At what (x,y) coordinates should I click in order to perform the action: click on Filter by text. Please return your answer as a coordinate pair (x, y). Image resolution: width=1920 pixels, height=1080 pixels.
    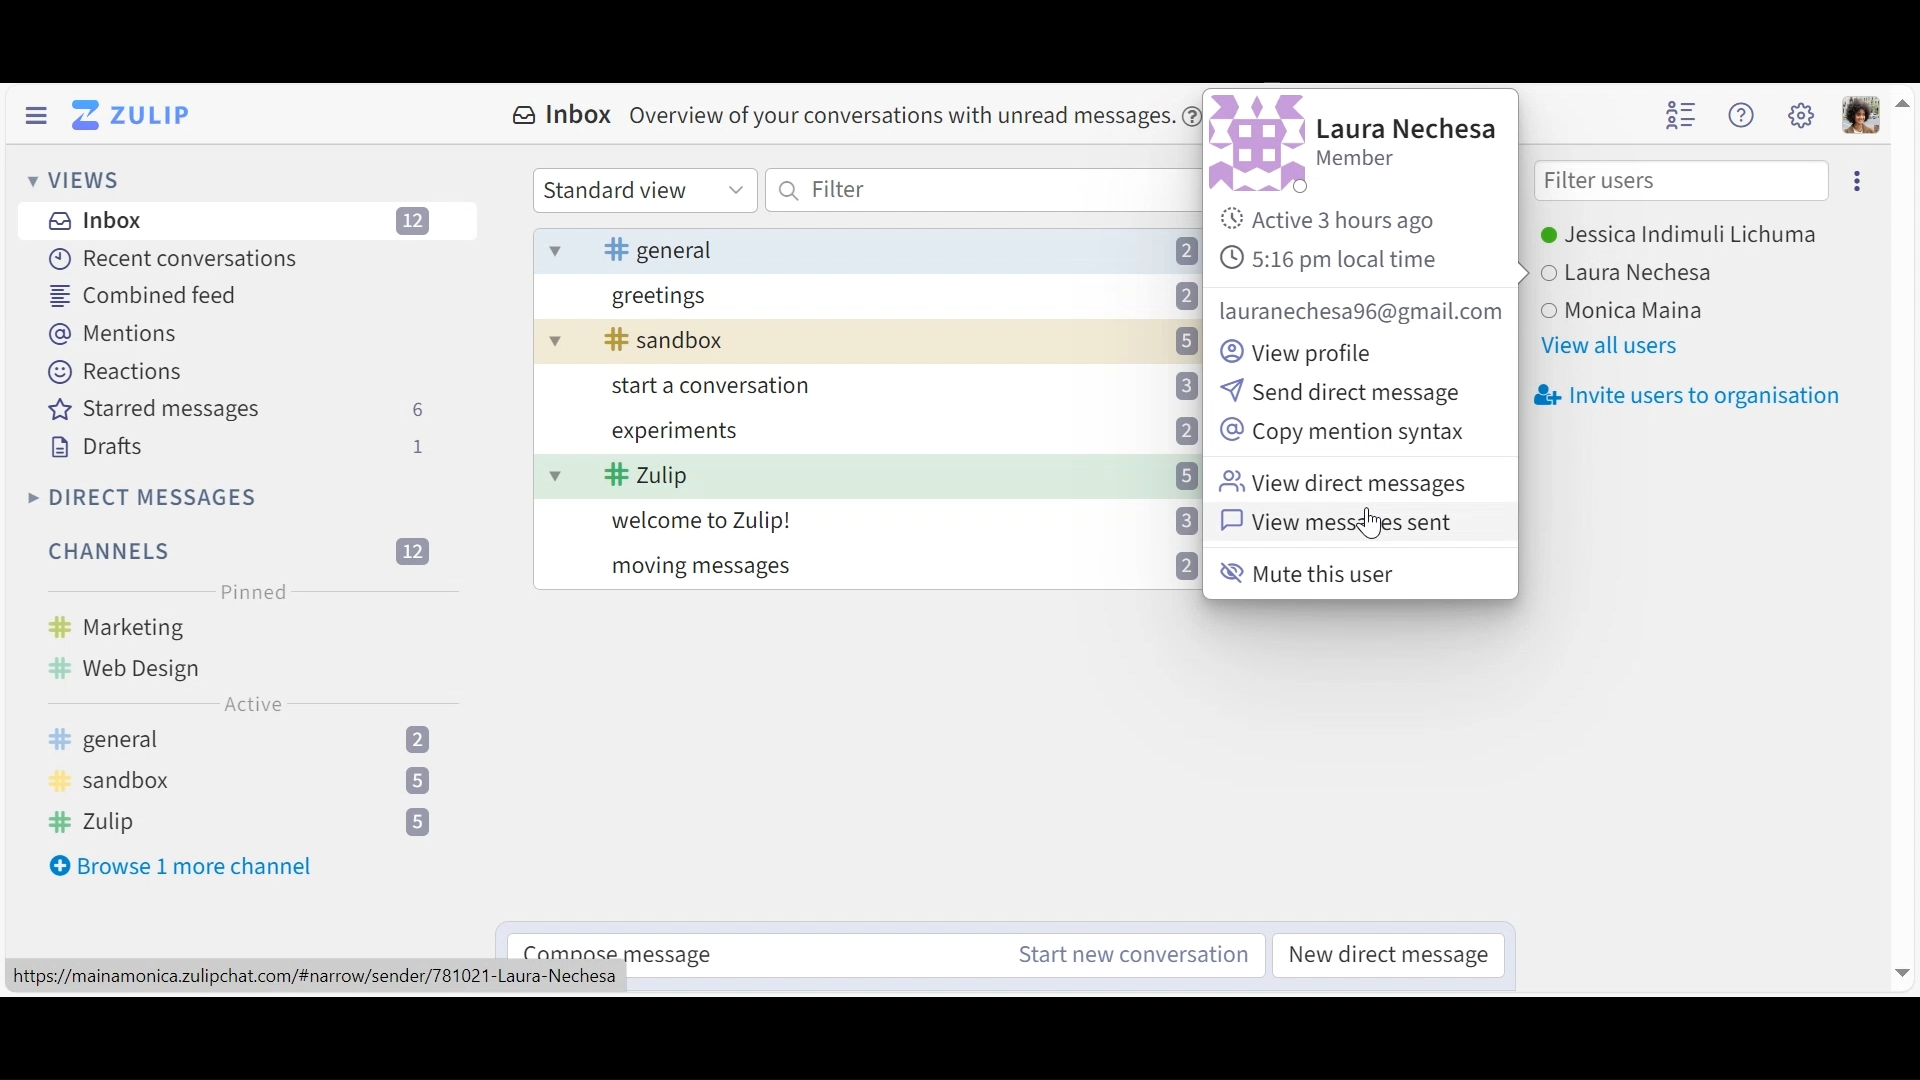
    Looking at the image, I should click on (980, 191).